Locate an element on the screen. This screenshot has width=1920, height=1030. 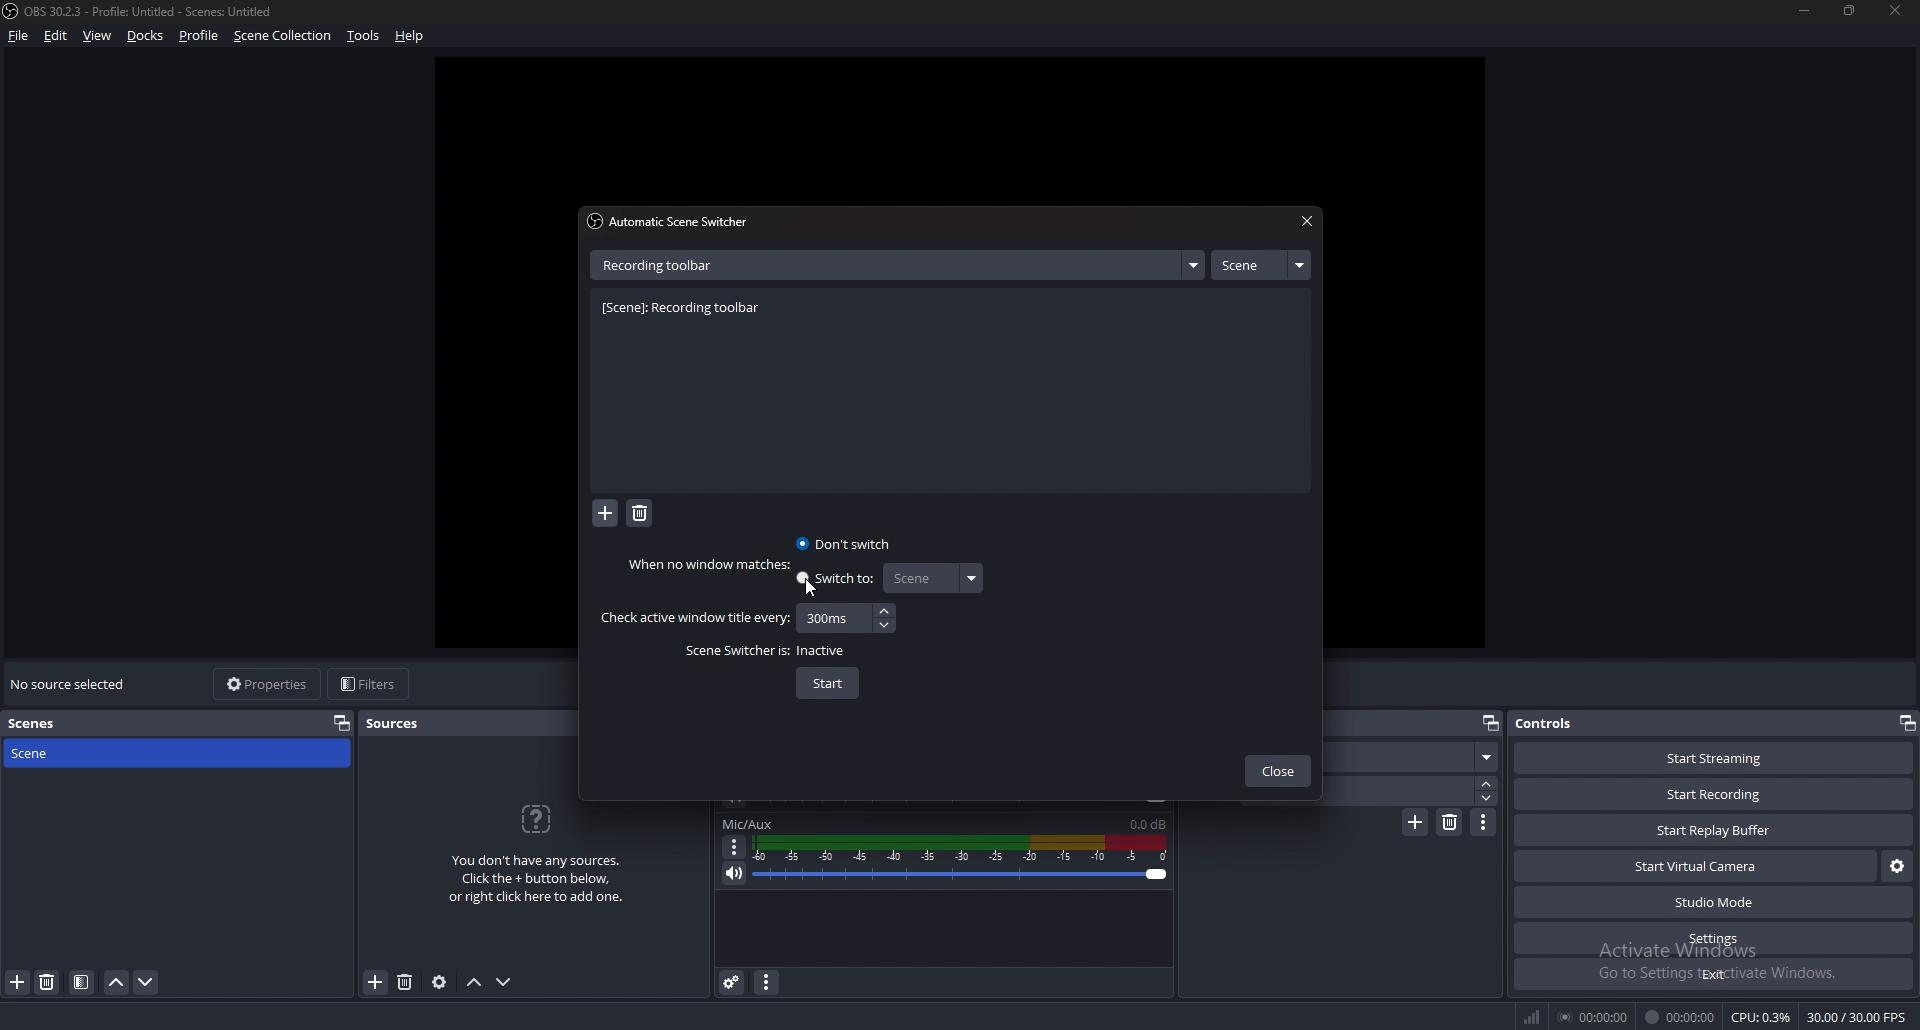
add scene is located at coordinates (18, 981).